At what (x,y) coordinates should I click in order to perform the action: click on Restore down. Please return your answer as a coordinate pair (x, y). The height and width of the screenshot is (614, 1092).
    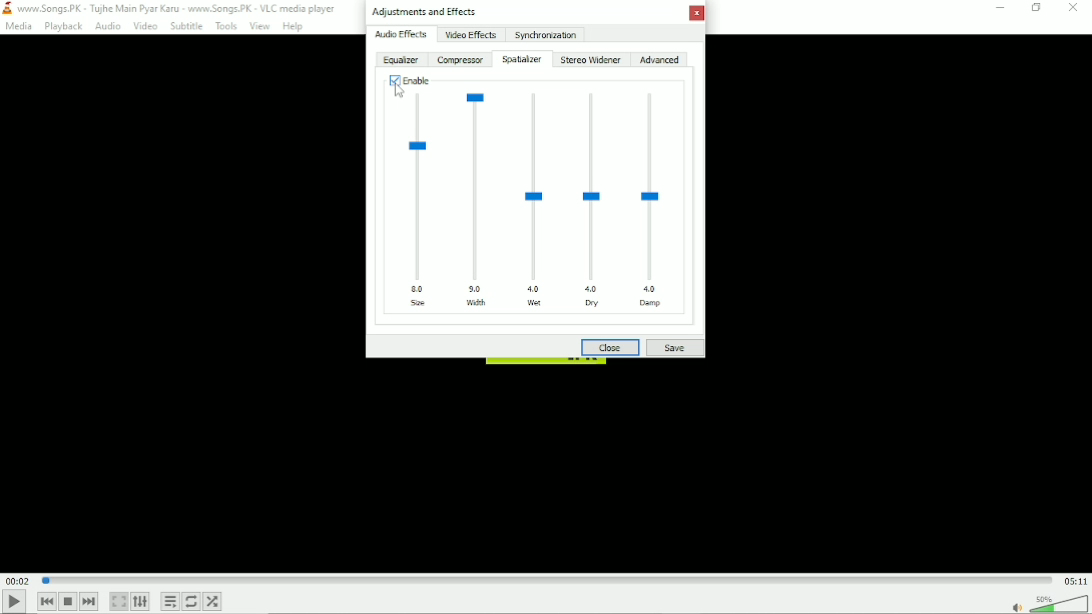
    Looking at the image, I should click on (1036, 8).